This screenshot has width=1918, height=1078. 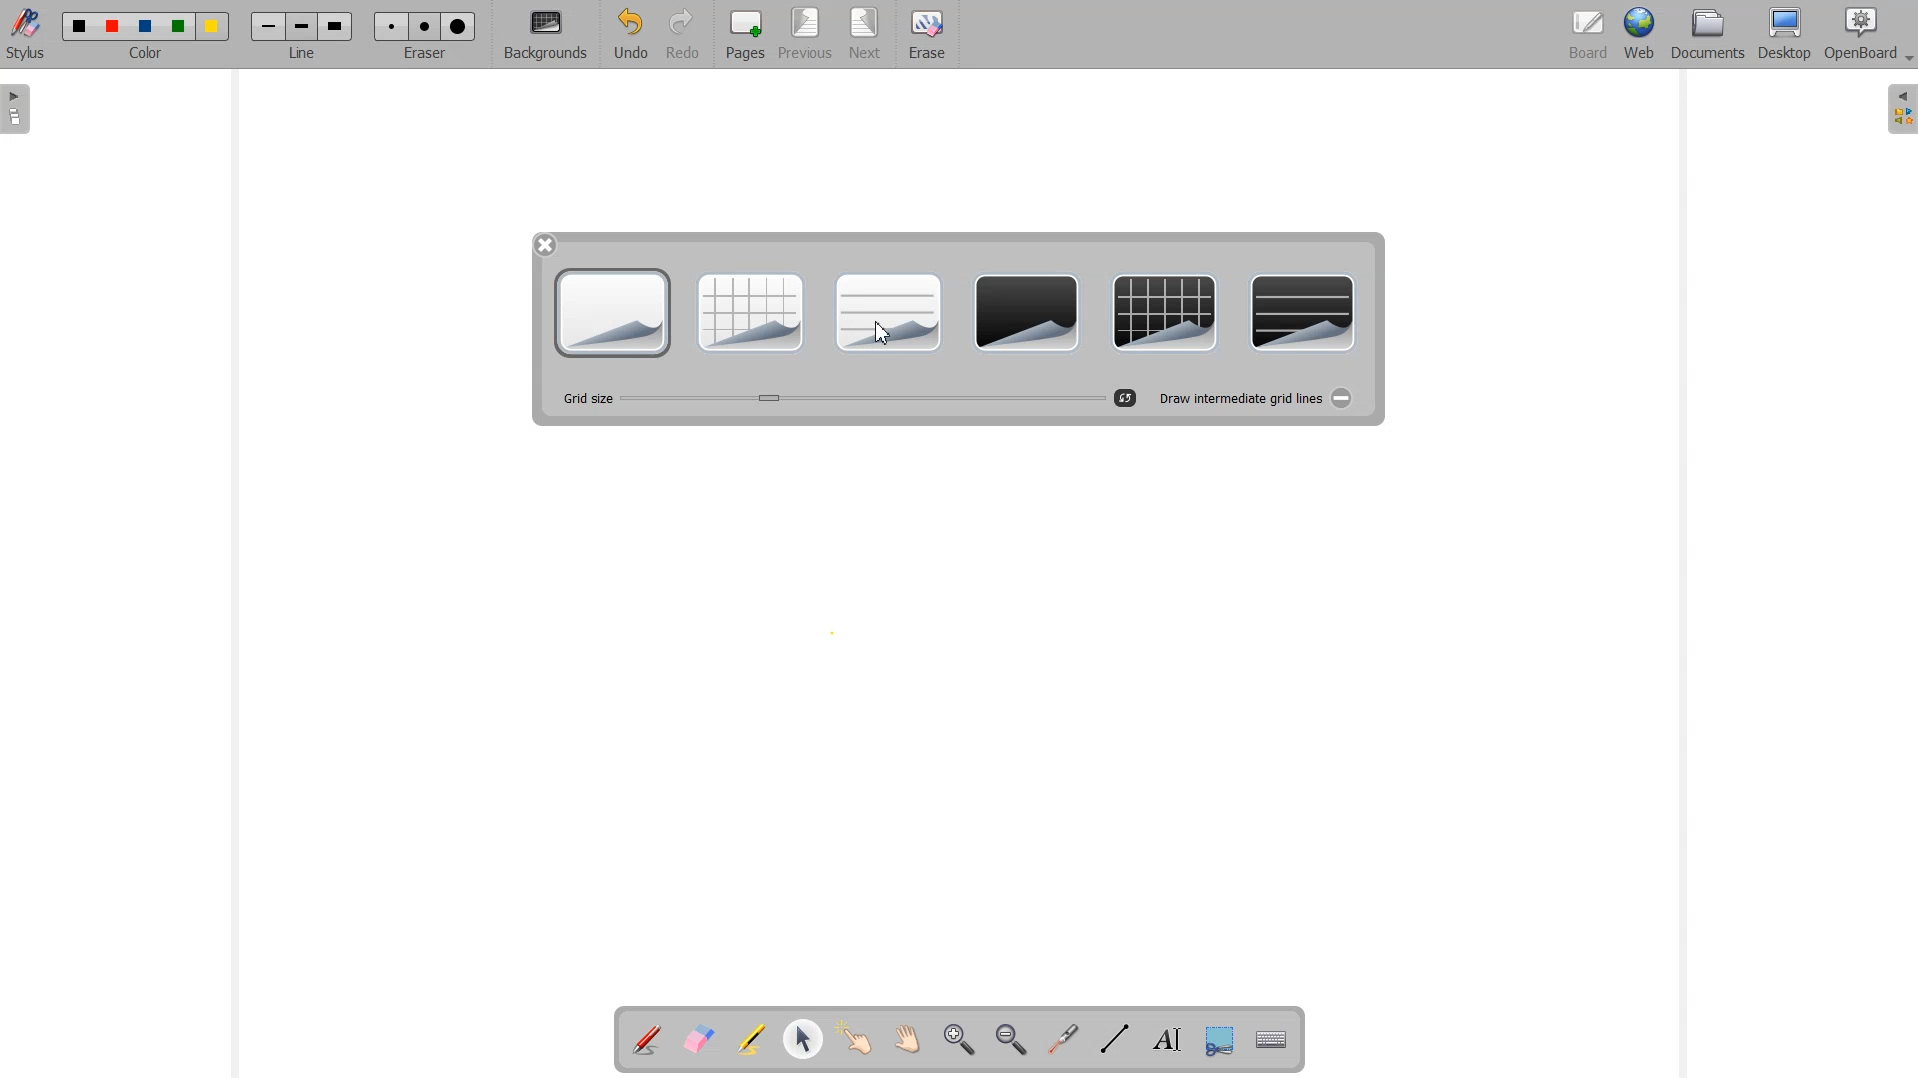 What do you see at coordinates (1906, 59) in the screenshot?
I see `Drop Down Box` at bounding box center [1906, 59].